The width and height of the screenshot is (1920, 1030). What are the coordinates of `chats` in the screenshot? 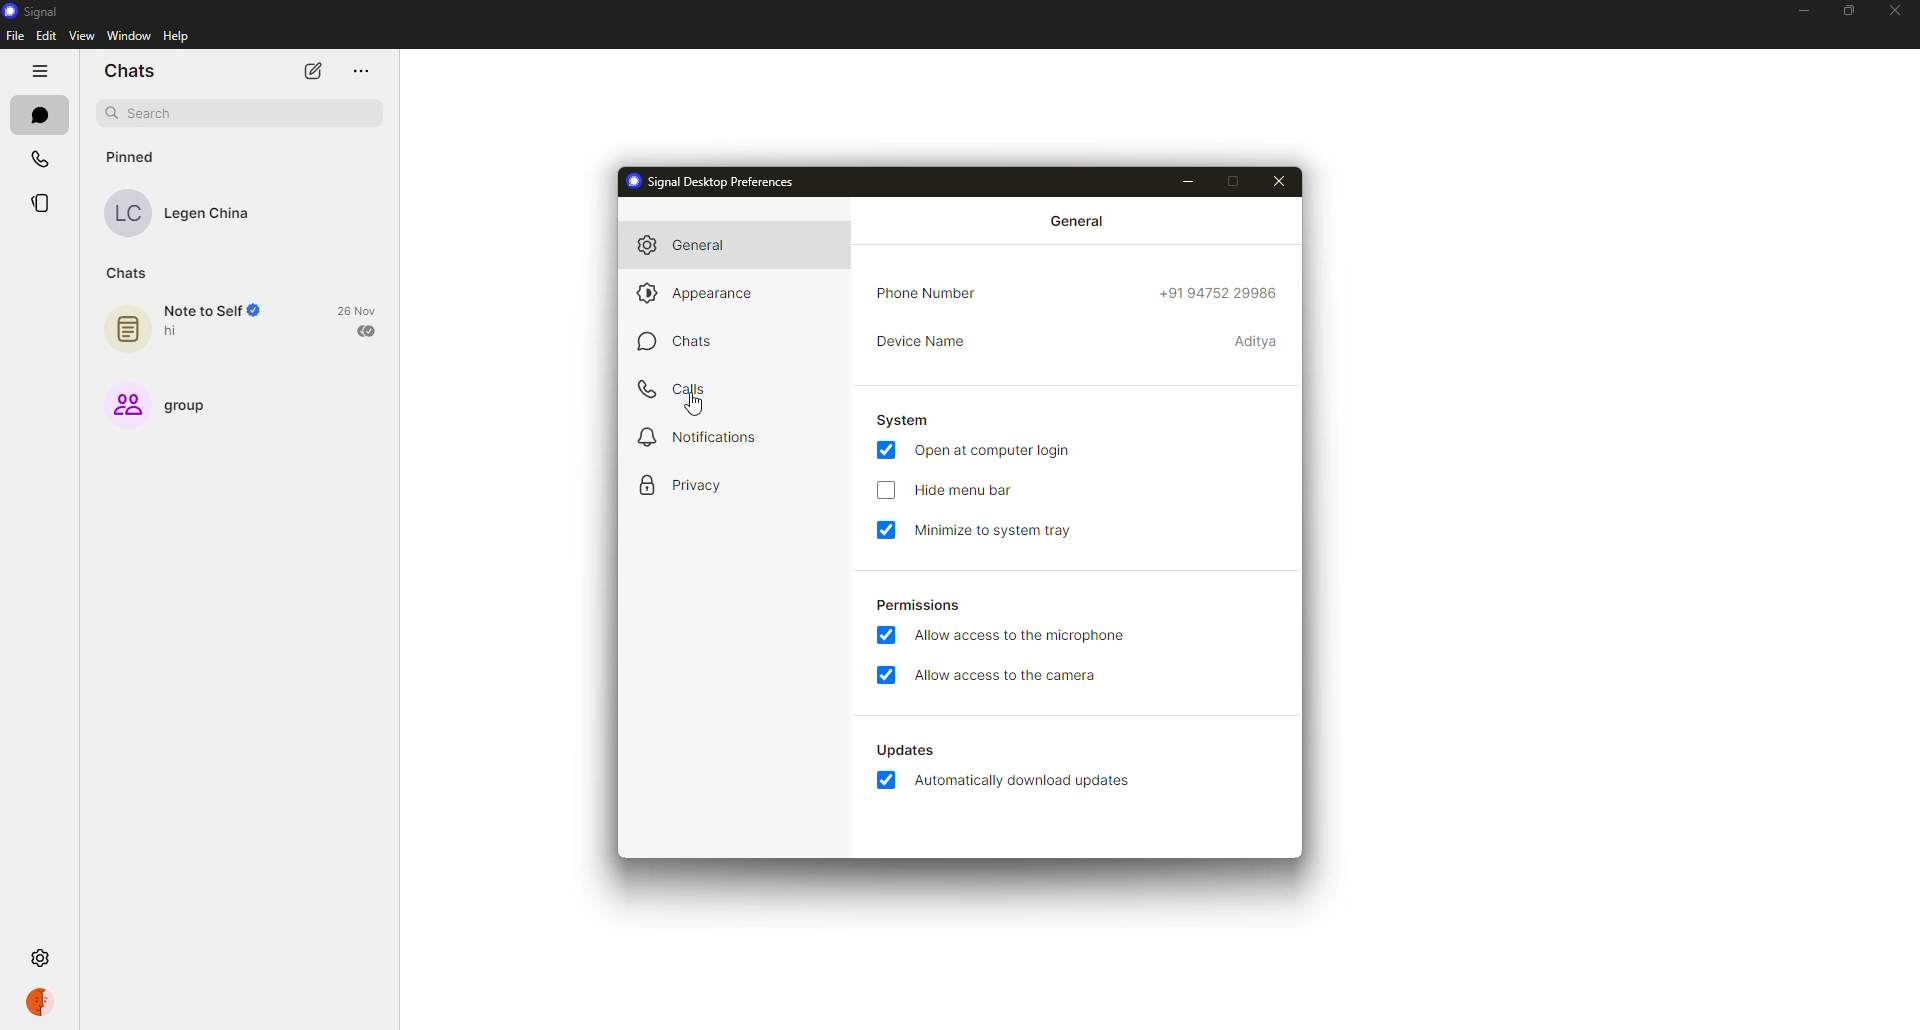 It's located at (686, 343).